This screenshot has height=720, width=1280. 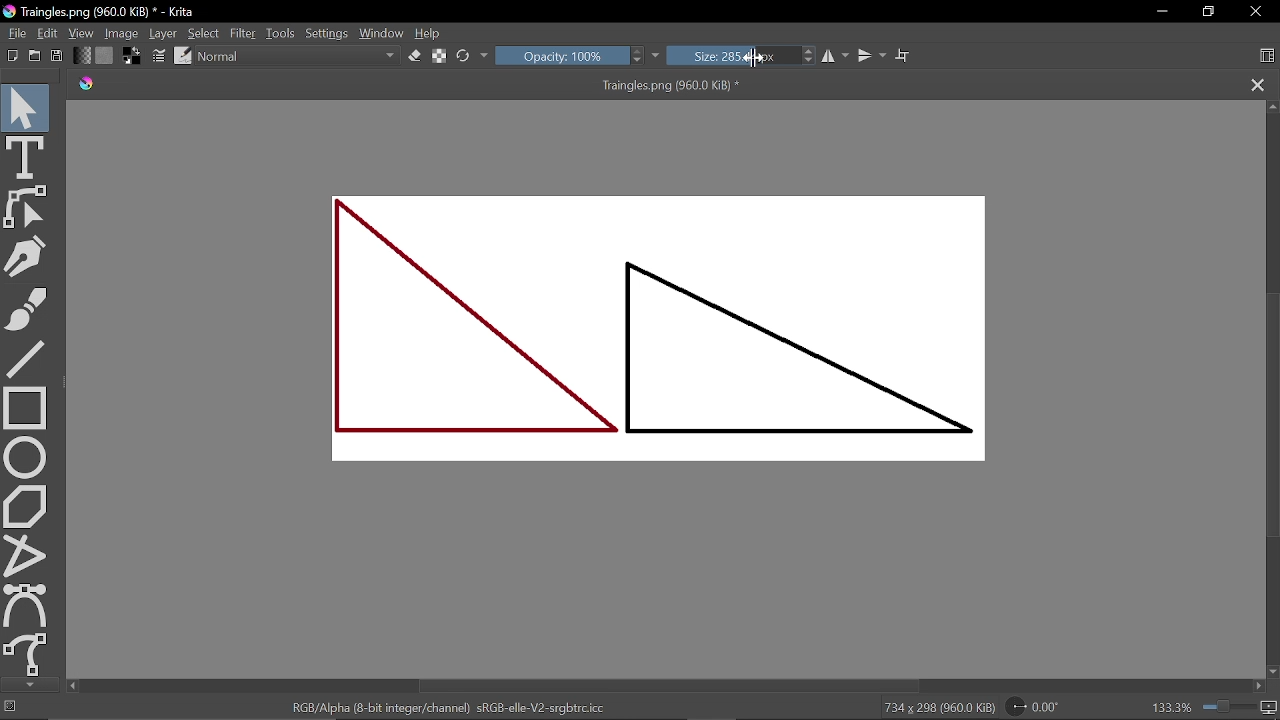 What do you see at coordinates (473, 55) in the screenshot?
I see `Refresh` at bounding box center [473, 55].